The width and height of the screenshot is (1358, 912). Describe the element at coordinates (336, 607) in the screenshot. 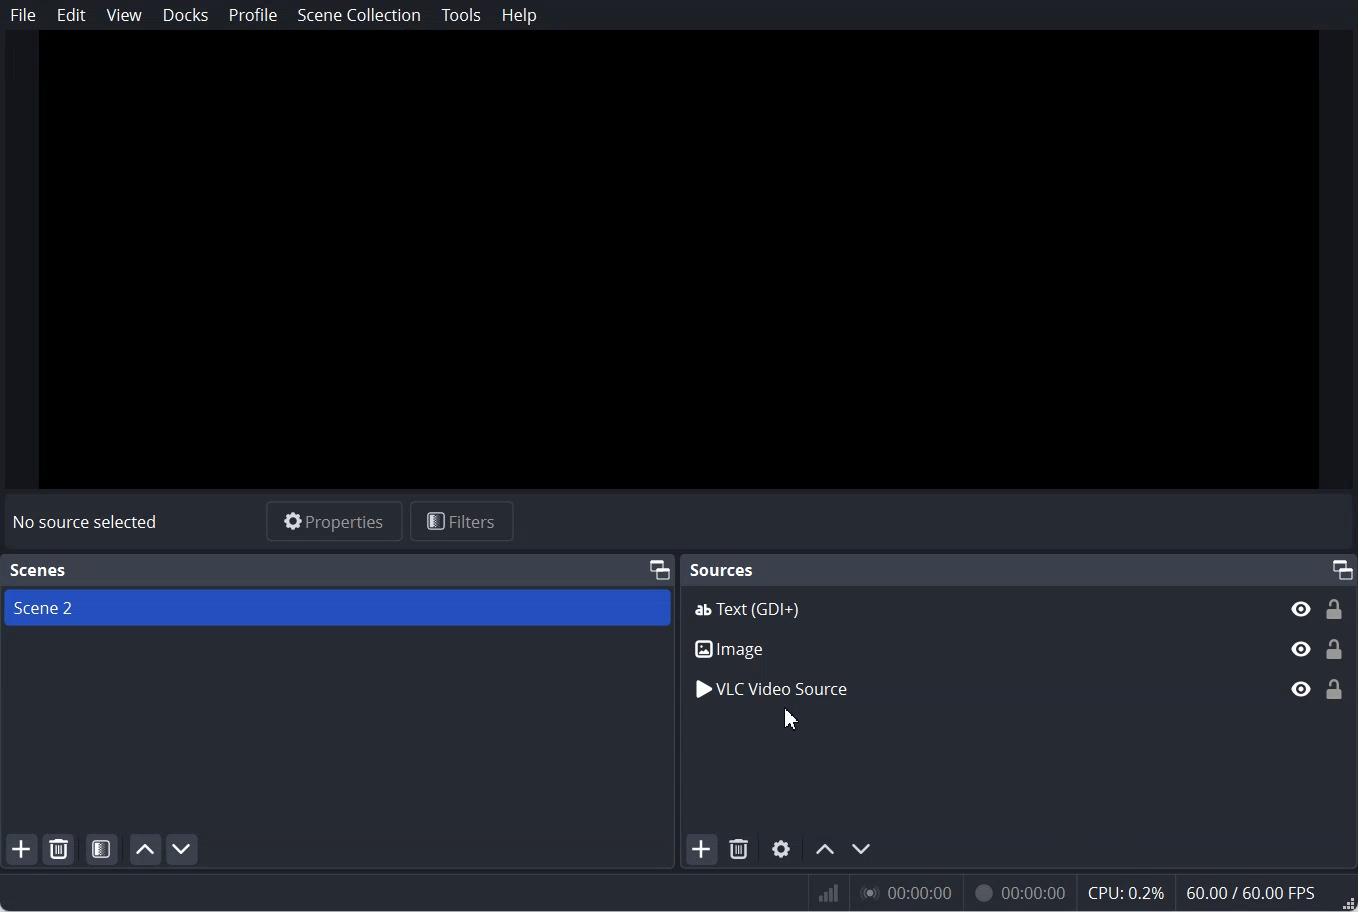

I see `Scene` at that location.